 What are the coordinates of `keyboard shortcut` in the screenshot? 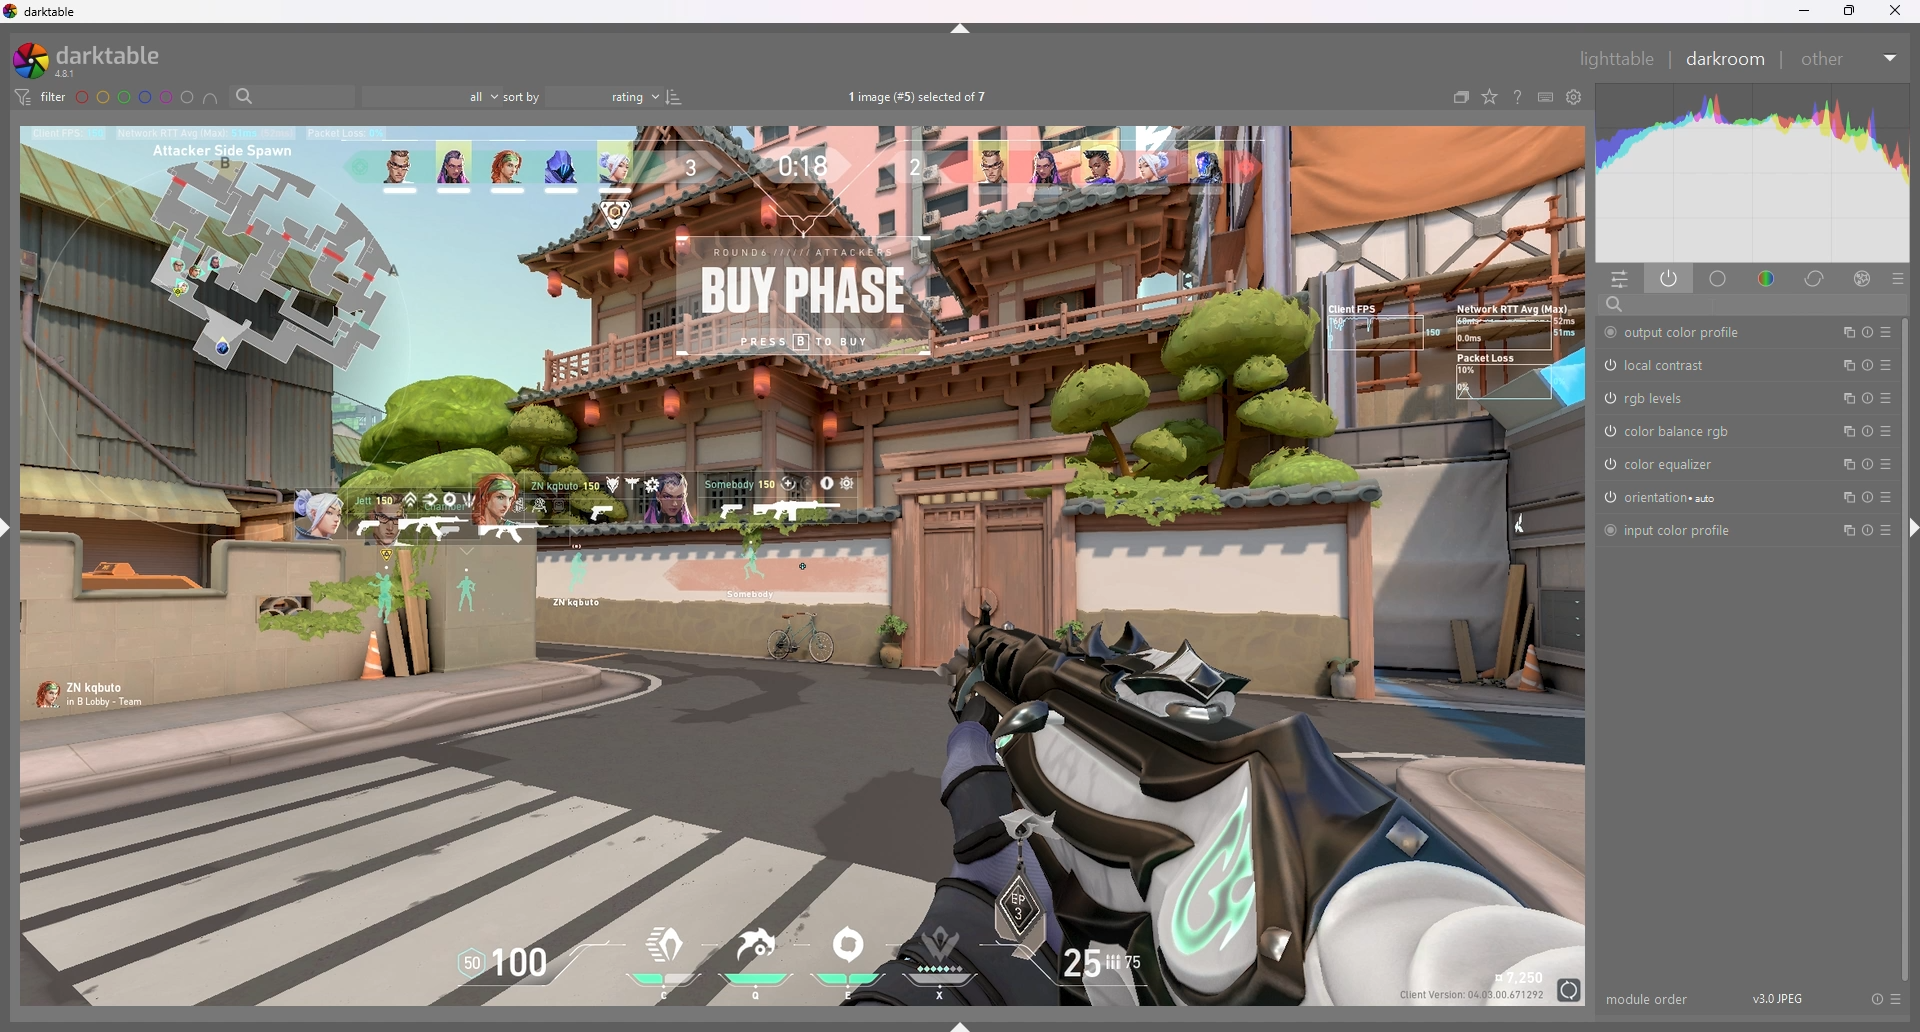 It's located at (1546, 97).